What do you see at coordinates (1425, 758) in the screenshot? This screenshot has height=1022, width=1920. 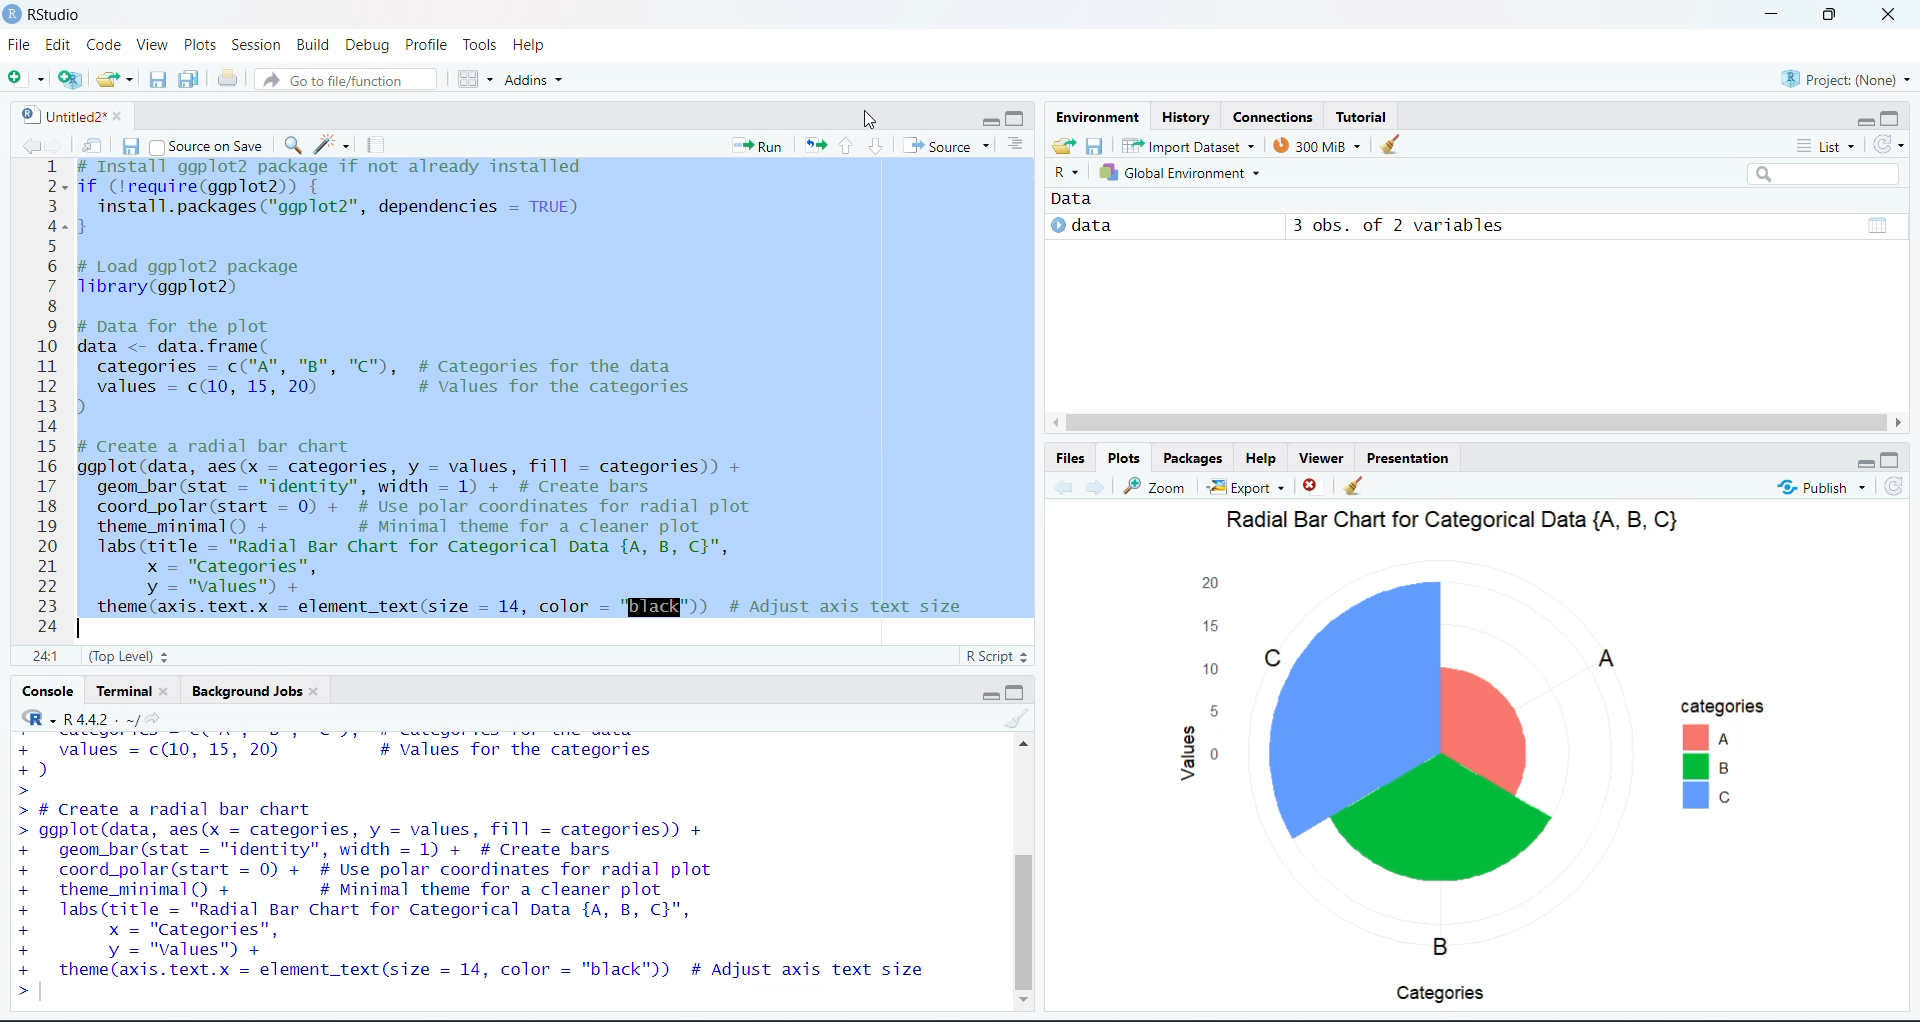 I see `chart` at bounding box center [1425, 758].